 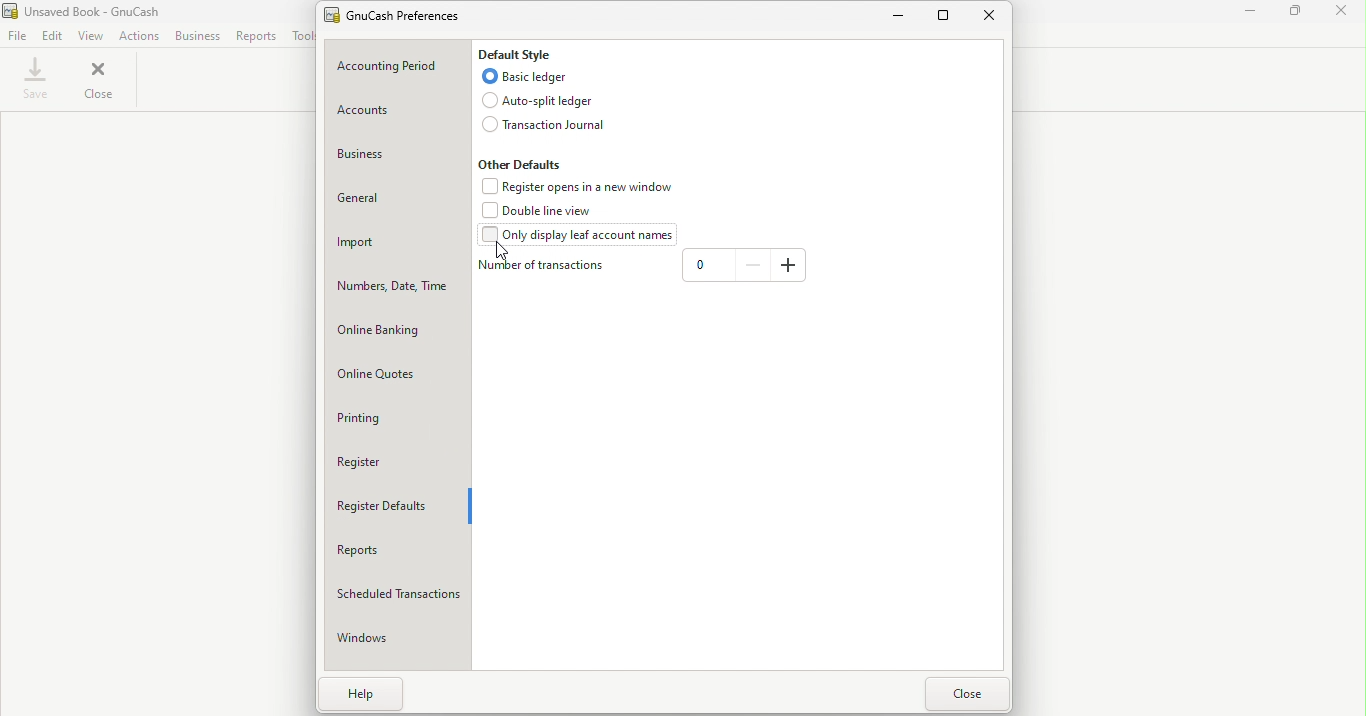 What do you see at coordinates (393, 376) in the screenshot?
I see `Online Quotes` at bounding box center [393, 376].